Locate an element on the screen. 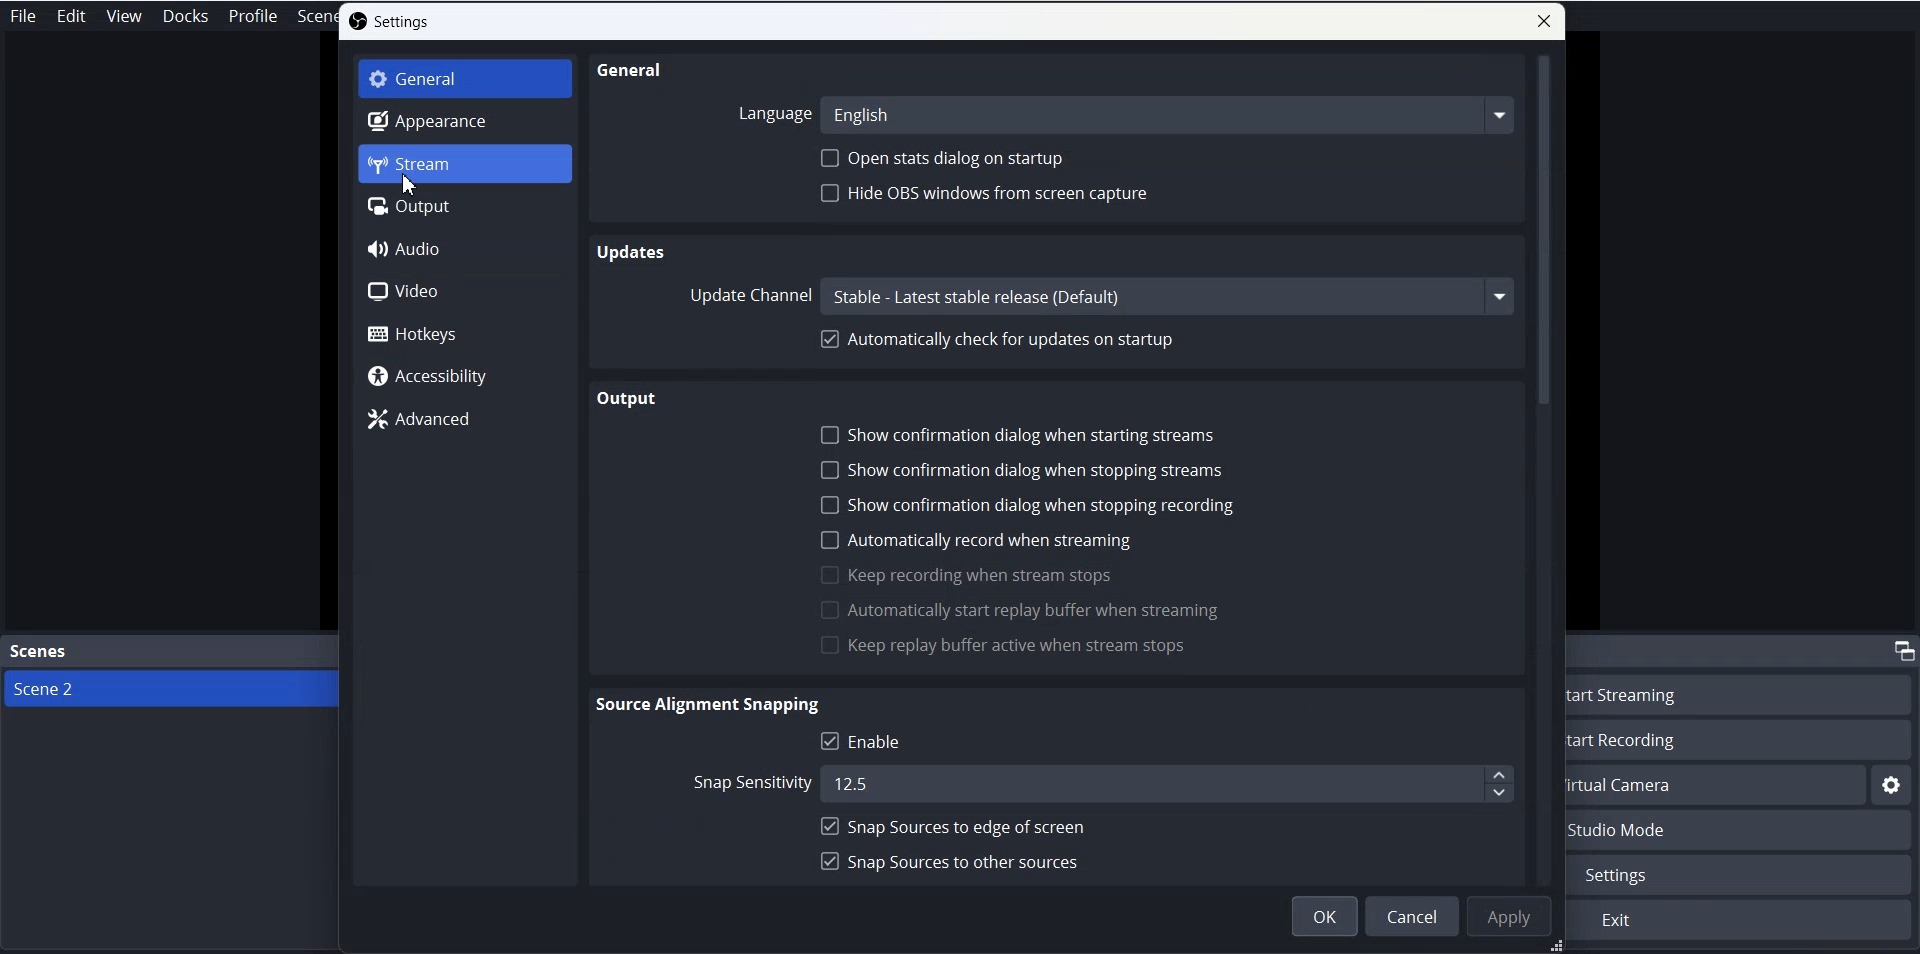 The image size is (1920, 954). View is located at coordinates (124, 16).